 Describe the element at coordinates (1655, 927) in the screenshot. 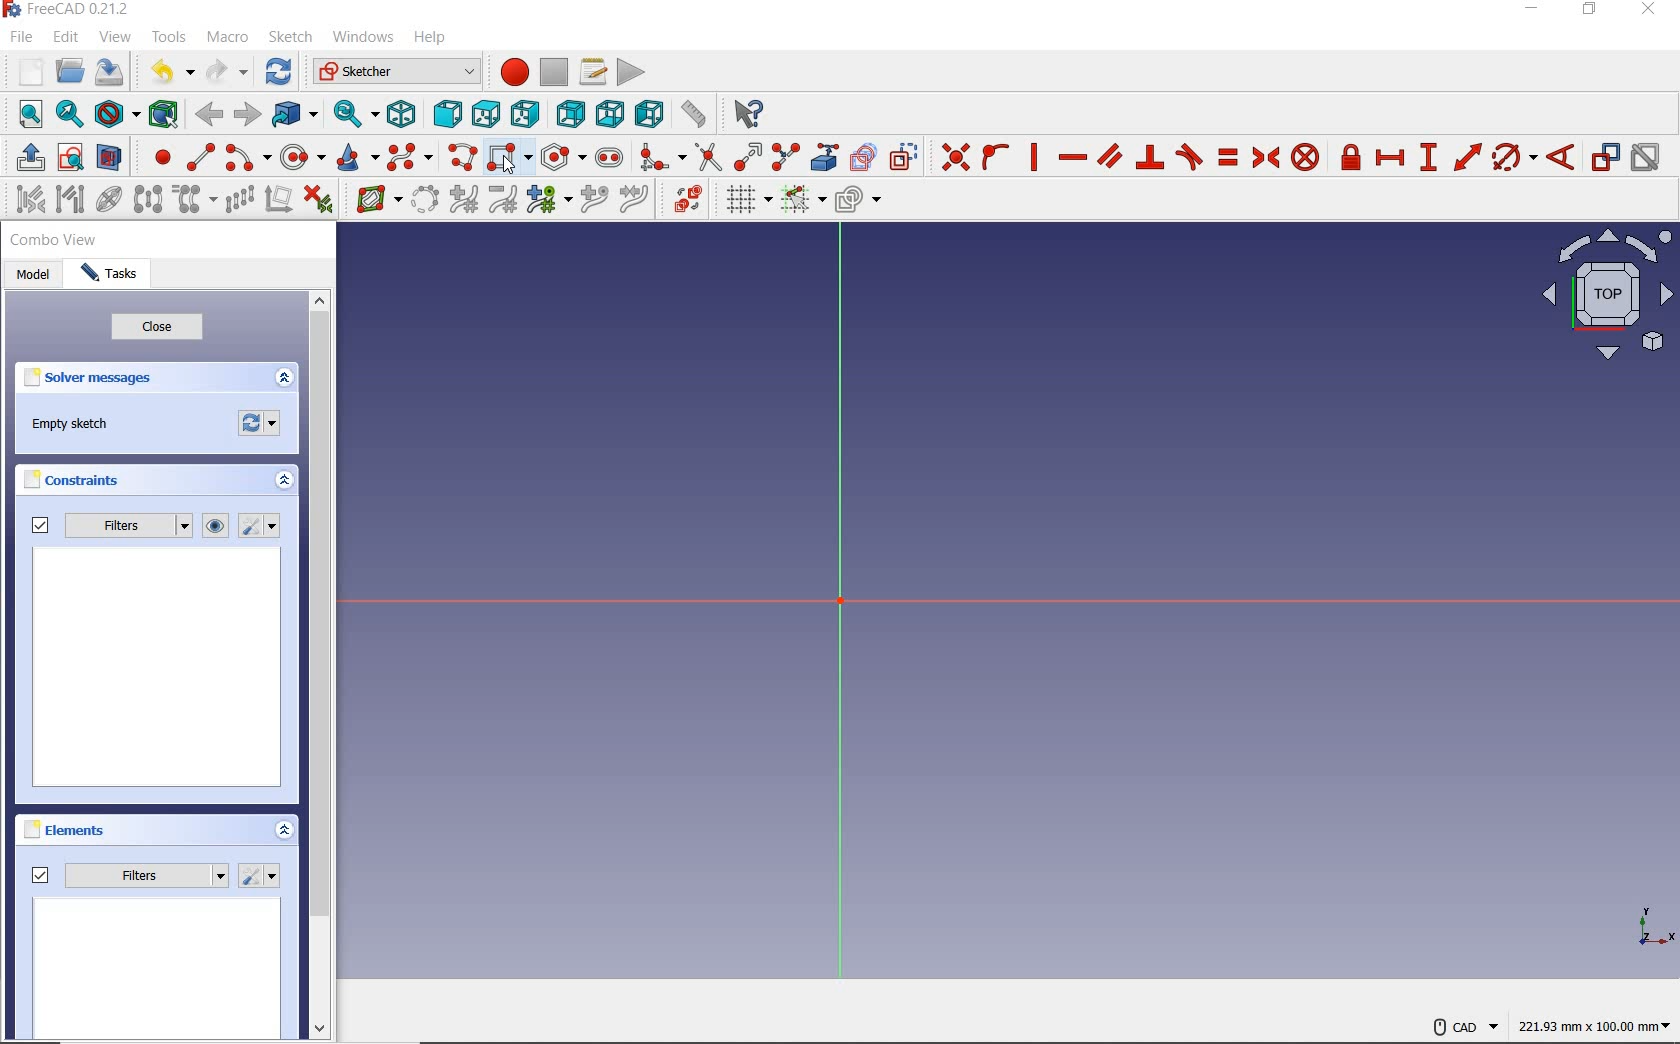

I see `XYZ SCALE` at that location.